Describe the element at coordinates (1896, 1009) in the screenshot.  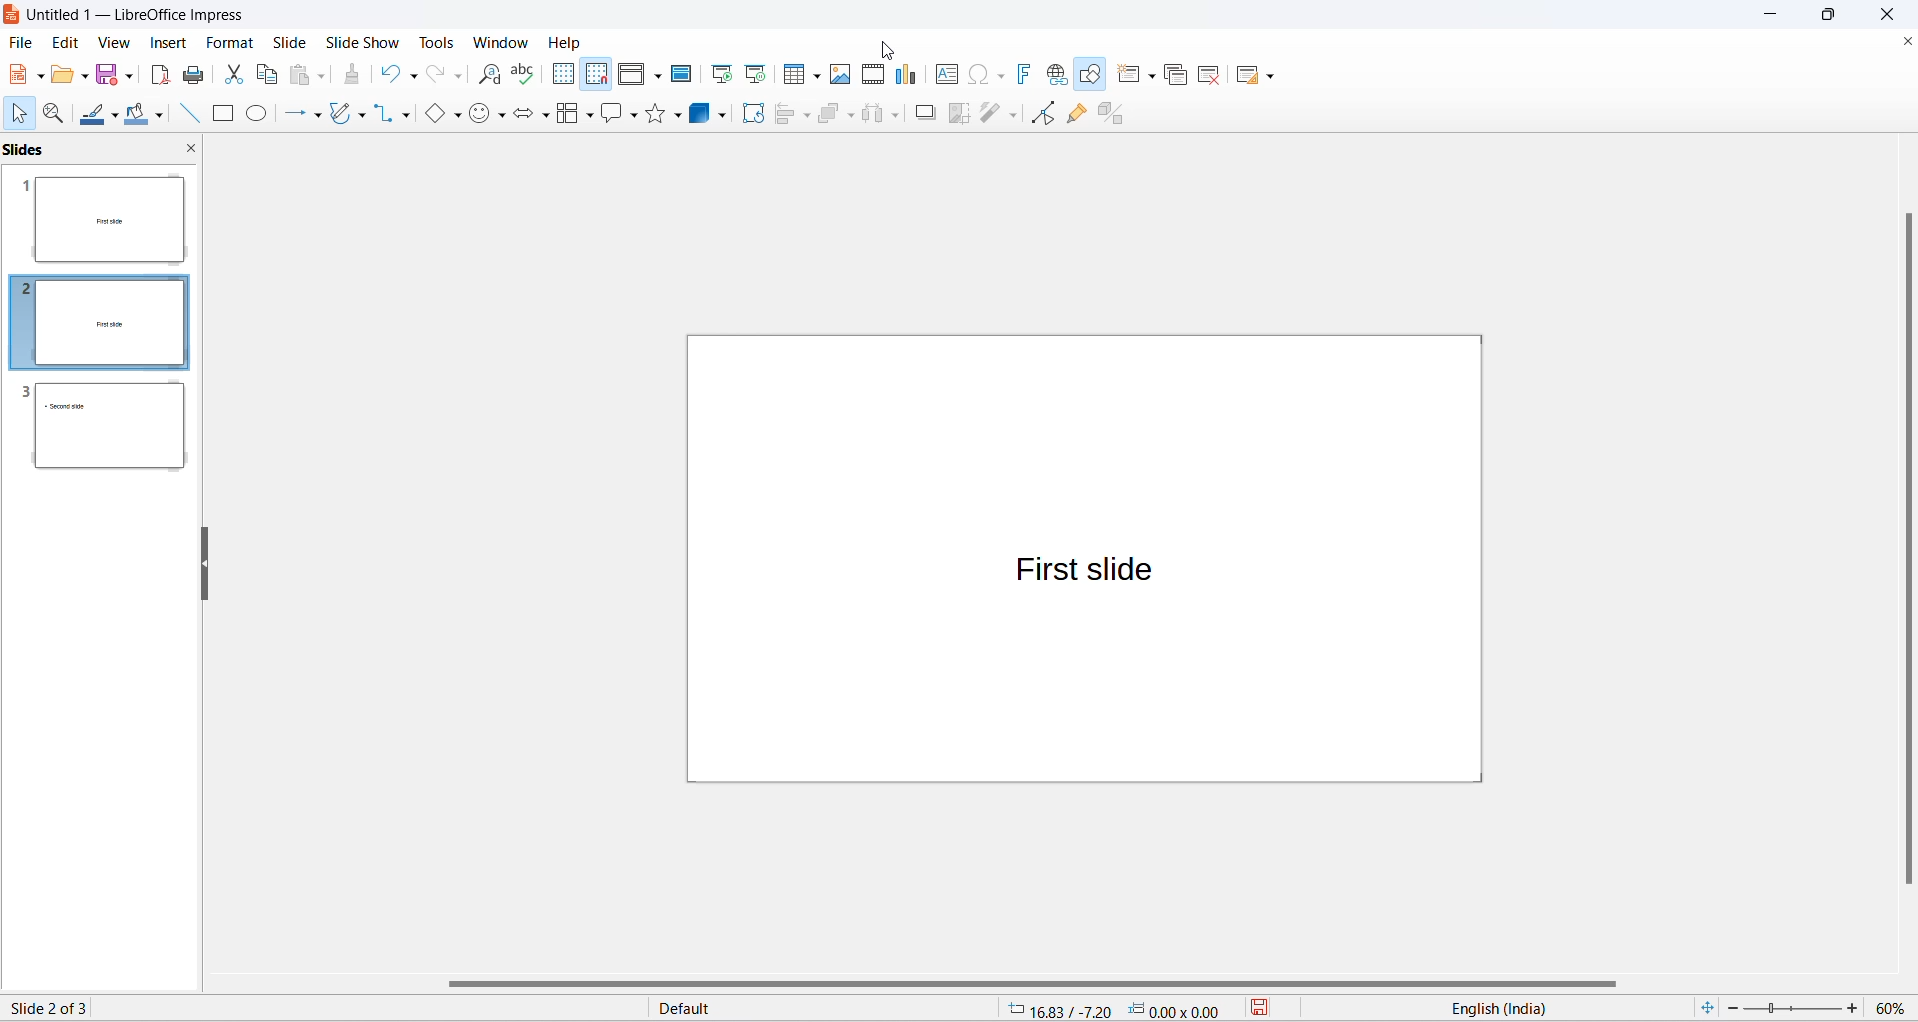
I see `zoom percentage` at that location.